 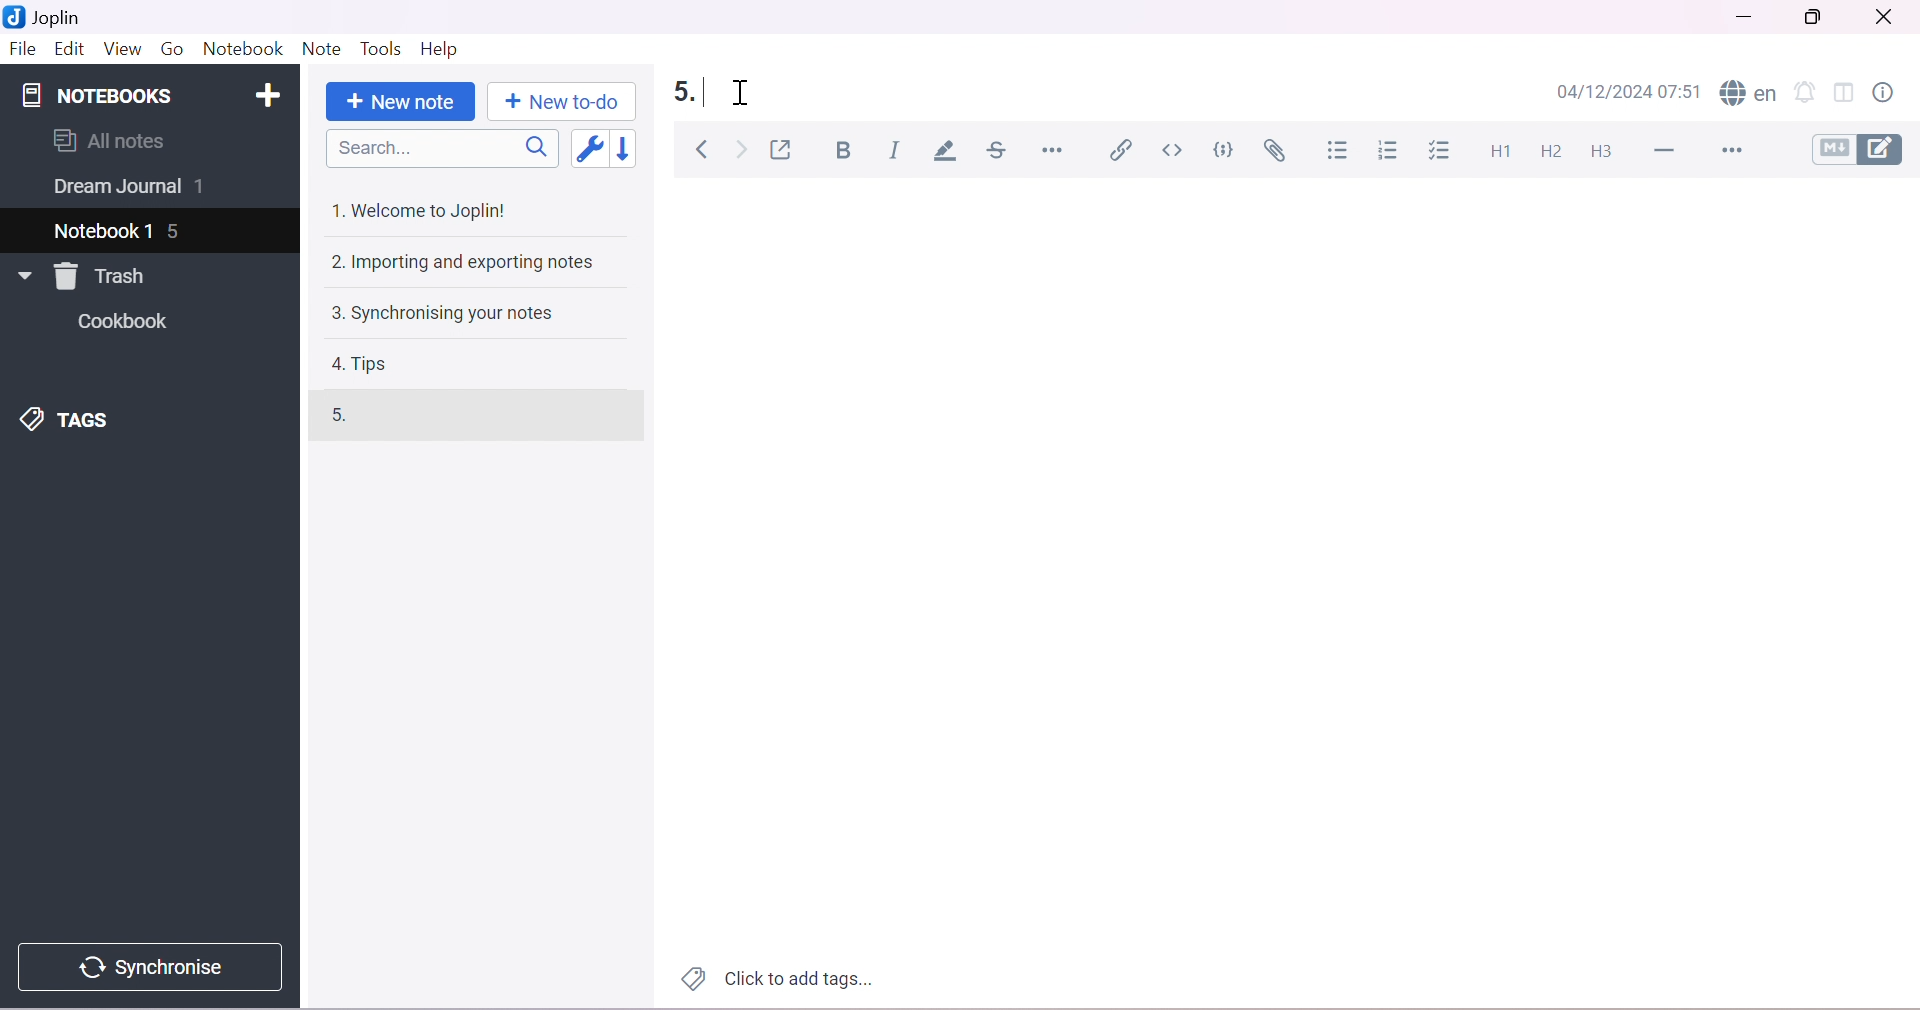 What do you see at coordinates (849, 152) in the screenshot?
I see `Bold` at bounding box center [849, 152].